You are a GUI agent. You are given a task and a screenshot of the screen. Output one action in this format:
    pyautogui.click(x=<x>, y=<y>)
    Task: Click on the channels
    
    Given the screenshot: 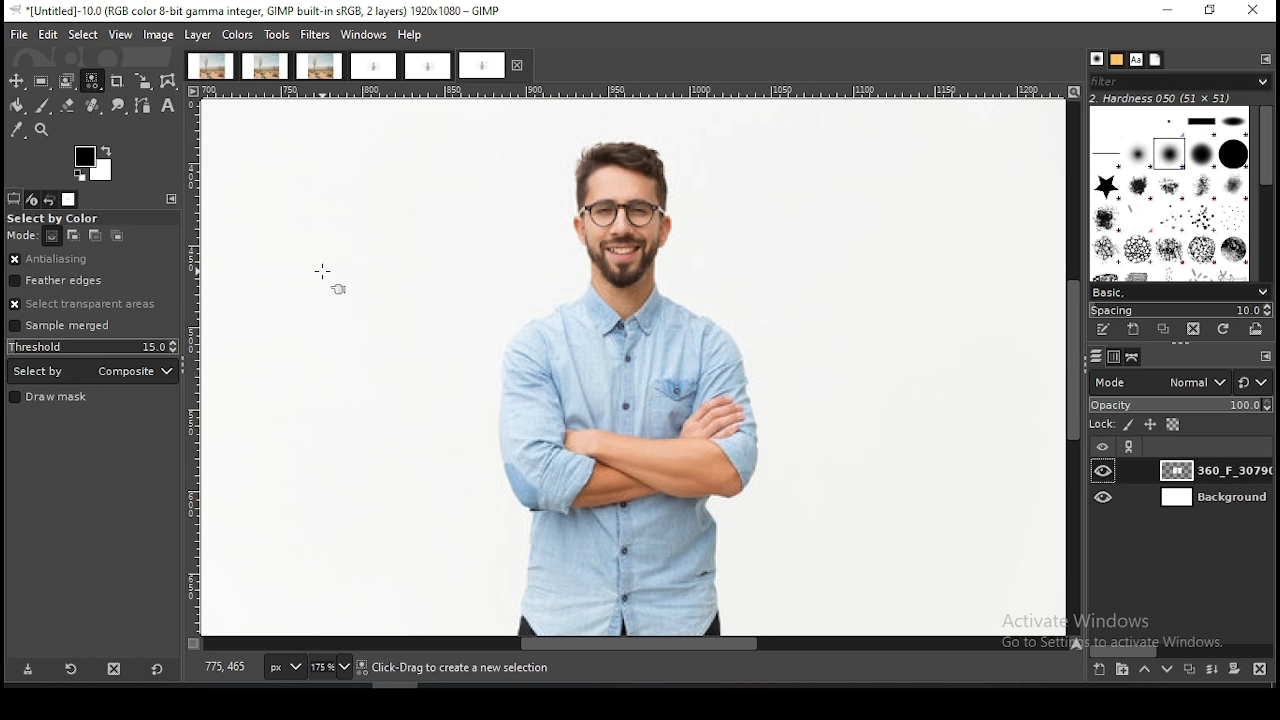 What is the action you would take?
    pyautogui.click(x=1116, y=357)
    